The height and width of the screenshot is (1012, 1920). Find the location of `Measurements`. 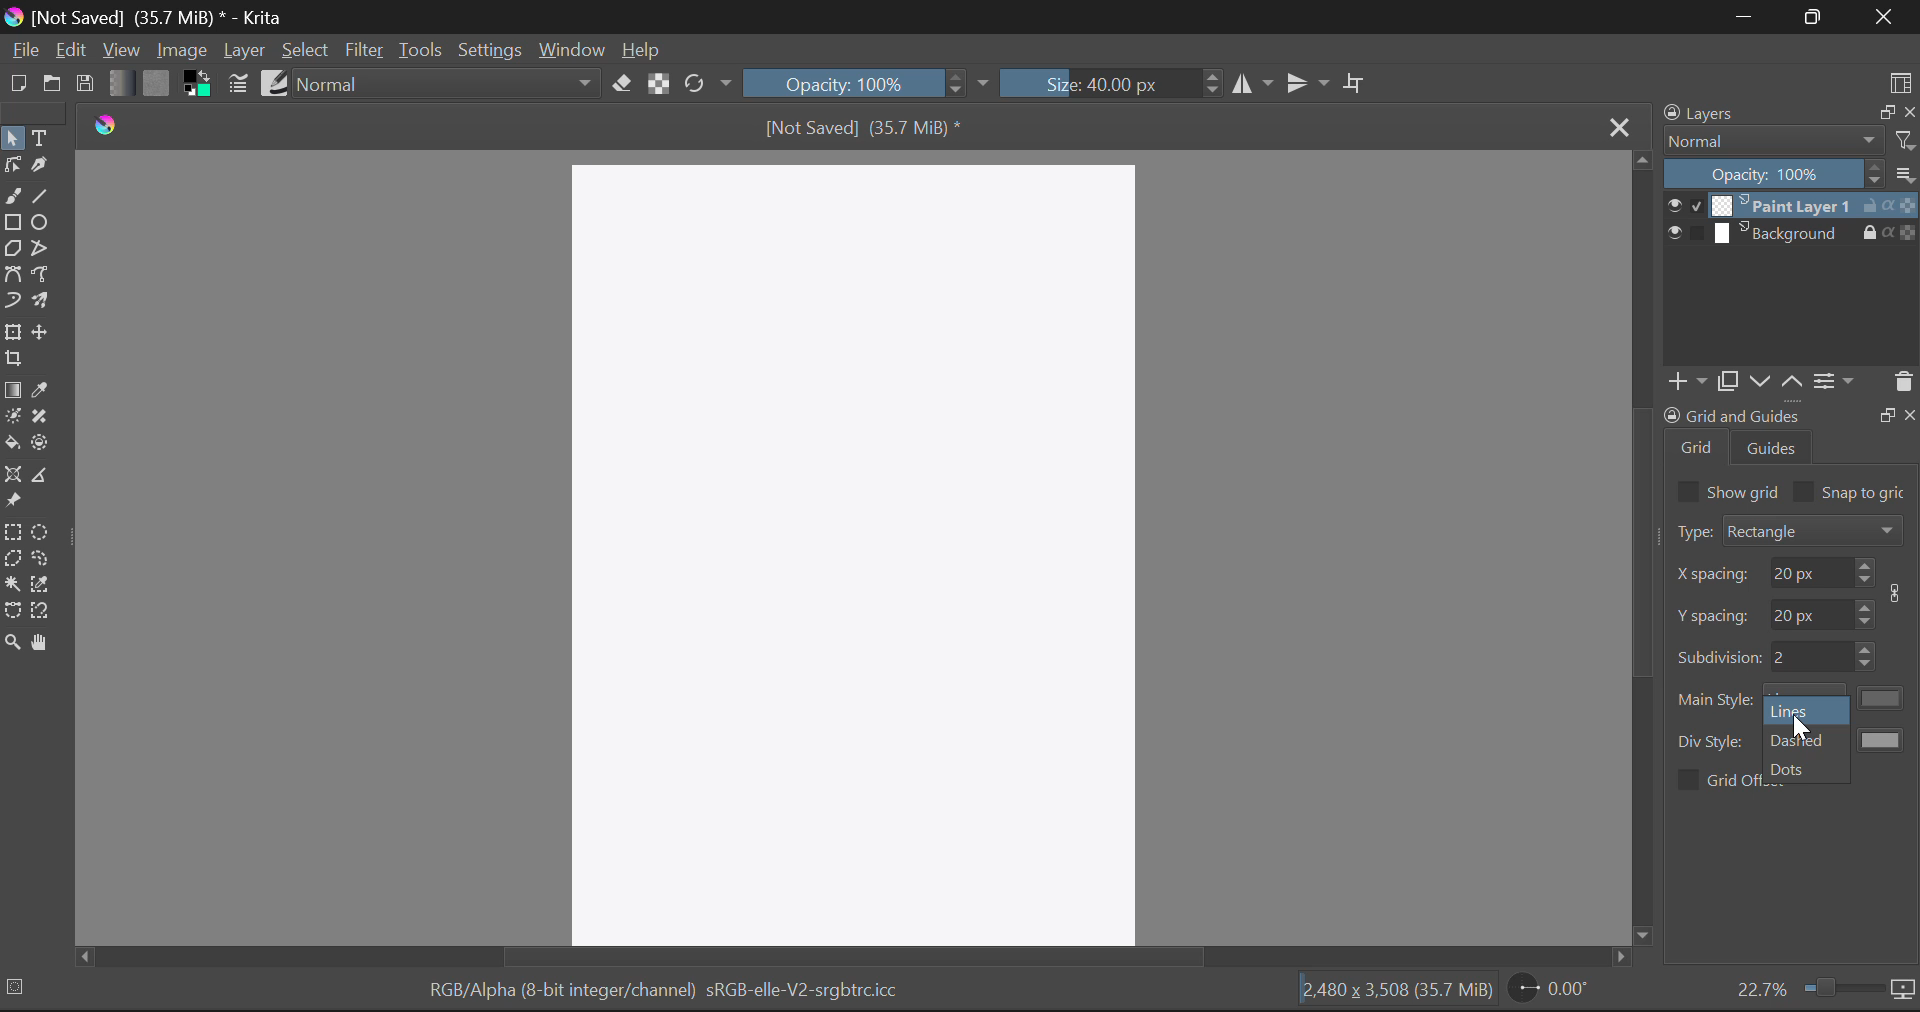

Measurements is located at coordinates (46, 477).